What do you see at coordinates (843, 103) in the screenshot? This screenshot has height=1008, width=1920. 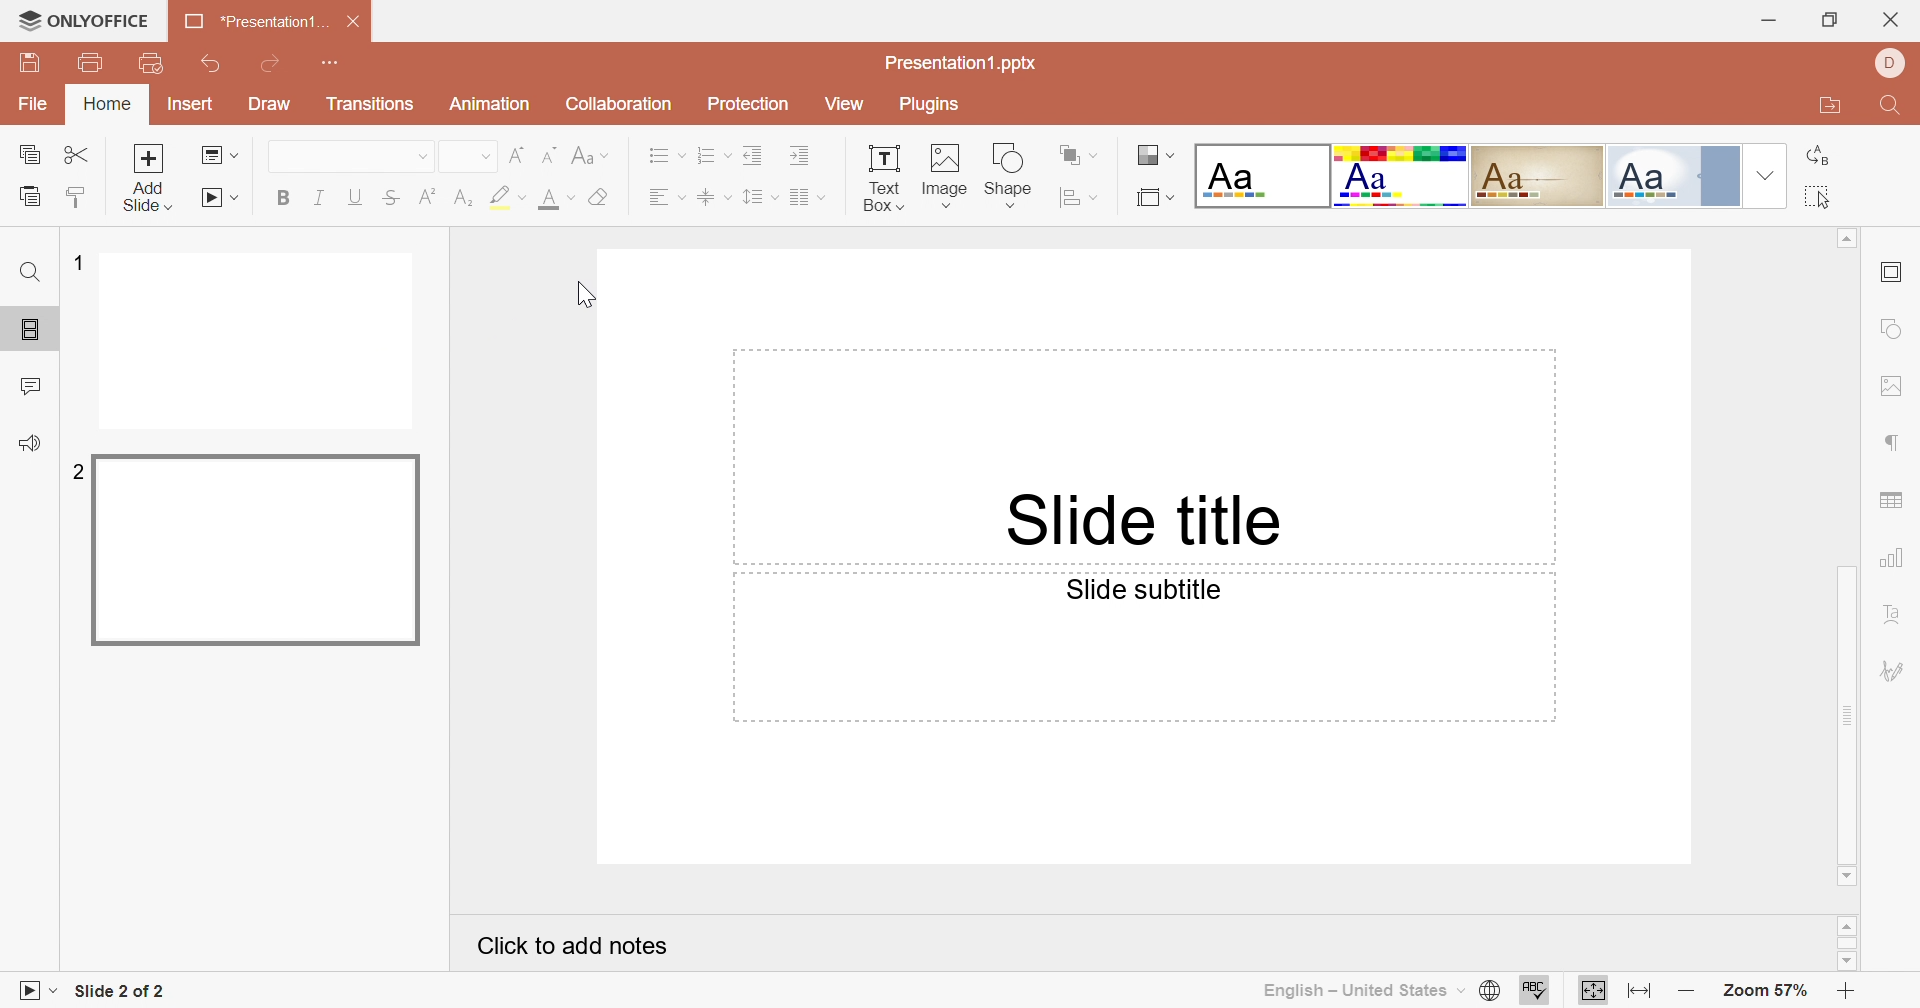 I see `View` at bounding box center [843, 103].